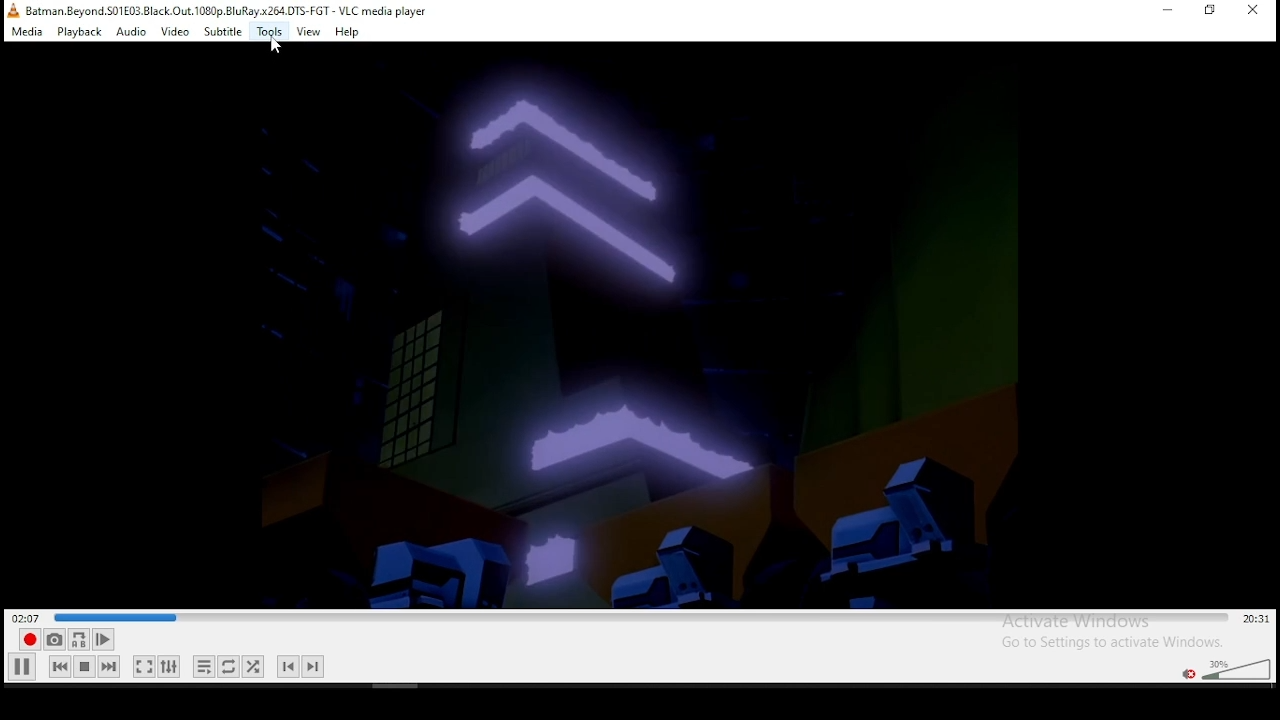  I want to click on playback, so click(81, 32).